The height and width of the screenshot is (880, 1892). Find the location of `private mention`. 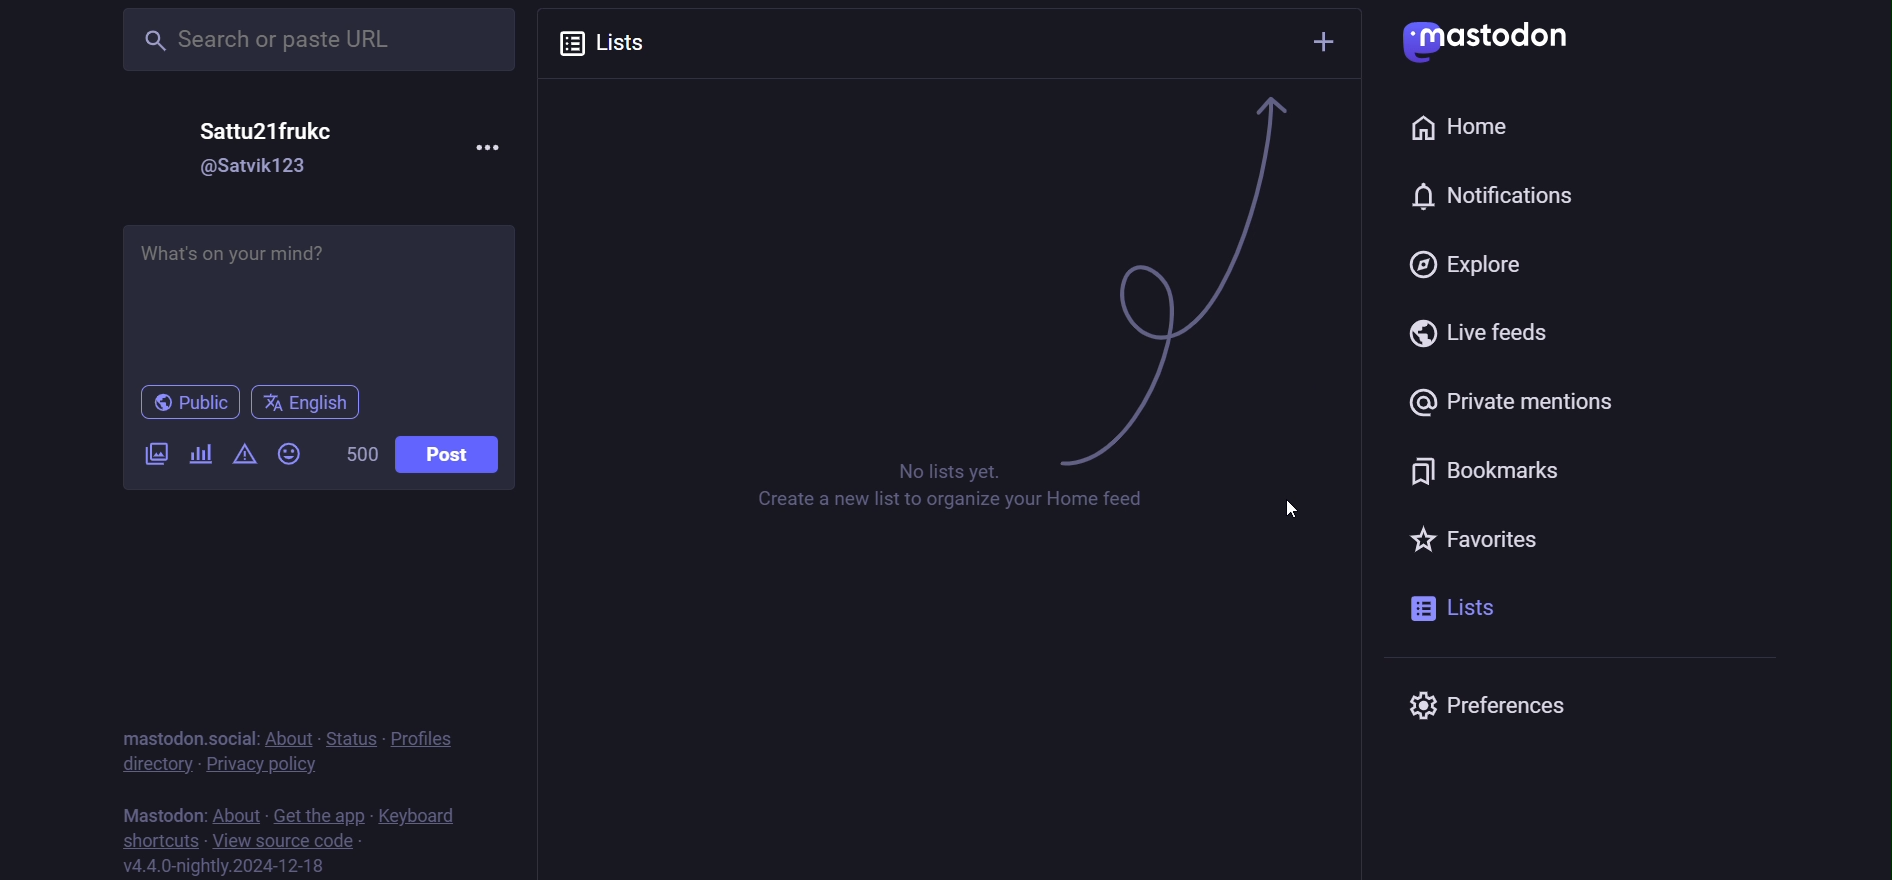

private mention is located at coordinates (1511, 403).